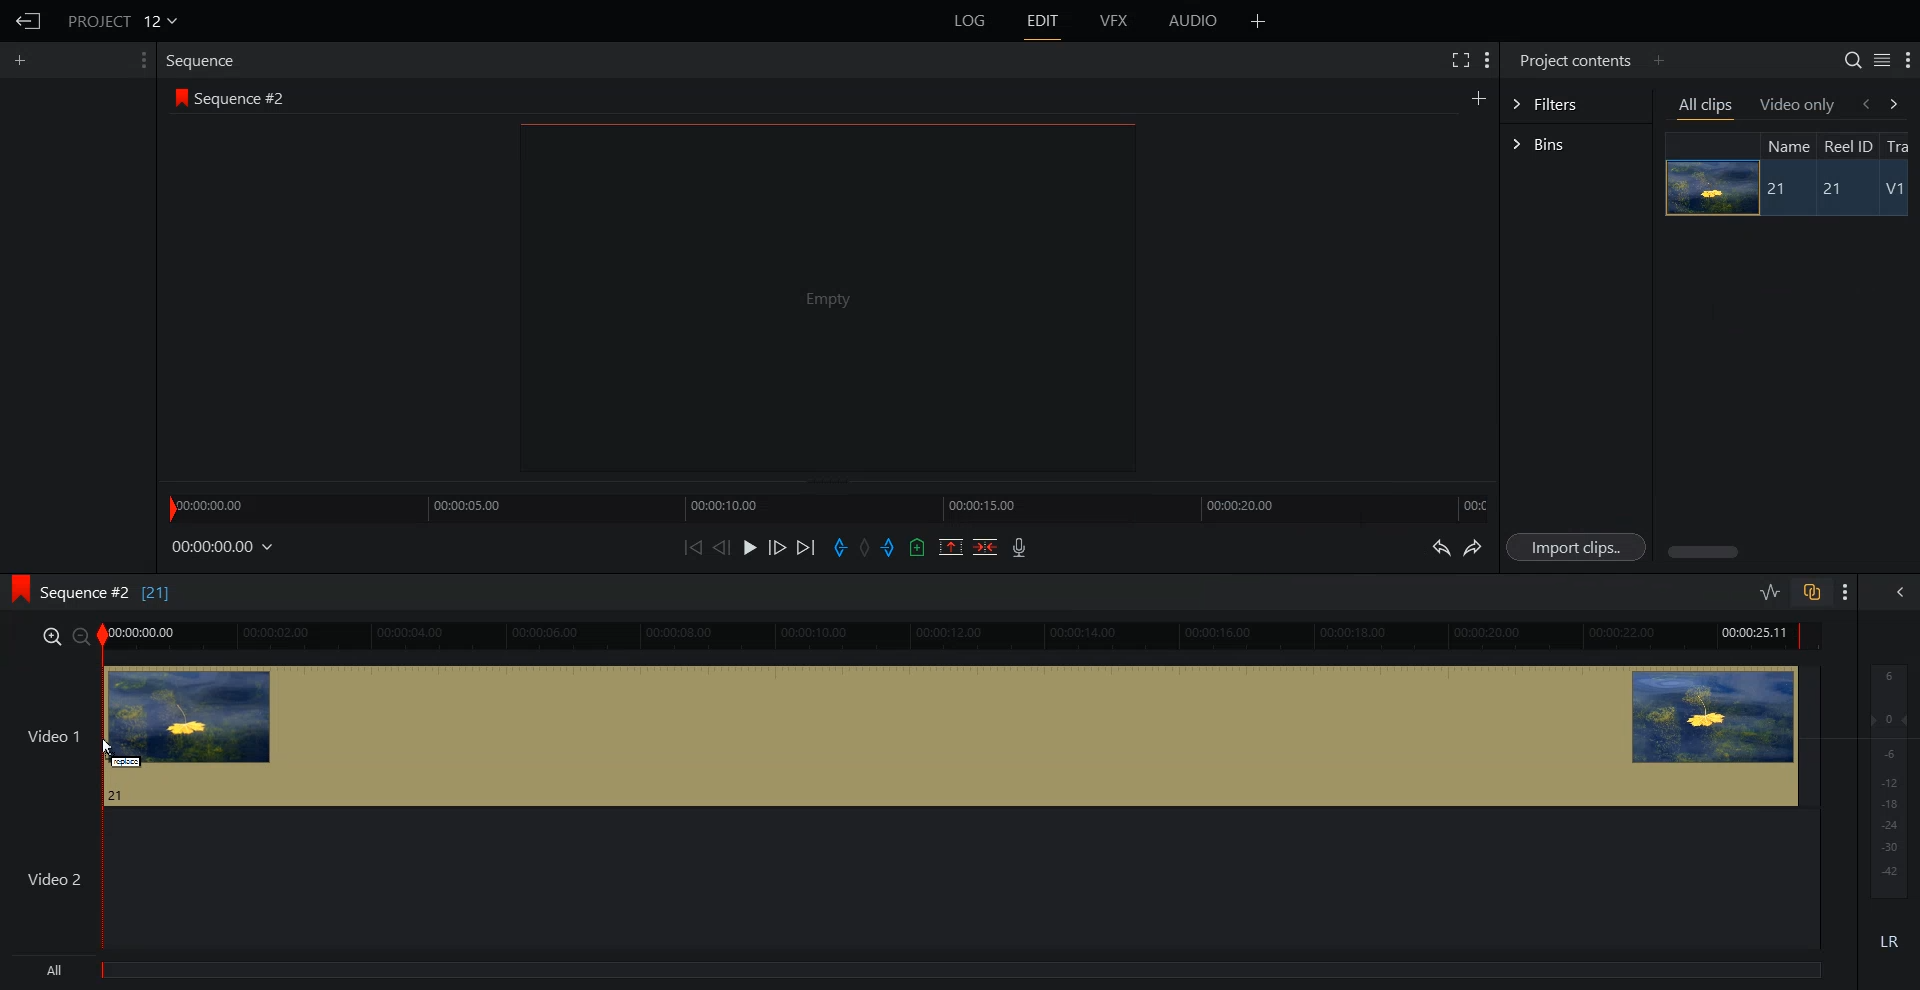 Image resolution: width=1920 pixels, height=990 pixels. What do you see at coordinates (917, 547) in the screenshot?
I see `Add an Cue at the current position` at bounding box center [917, 547].